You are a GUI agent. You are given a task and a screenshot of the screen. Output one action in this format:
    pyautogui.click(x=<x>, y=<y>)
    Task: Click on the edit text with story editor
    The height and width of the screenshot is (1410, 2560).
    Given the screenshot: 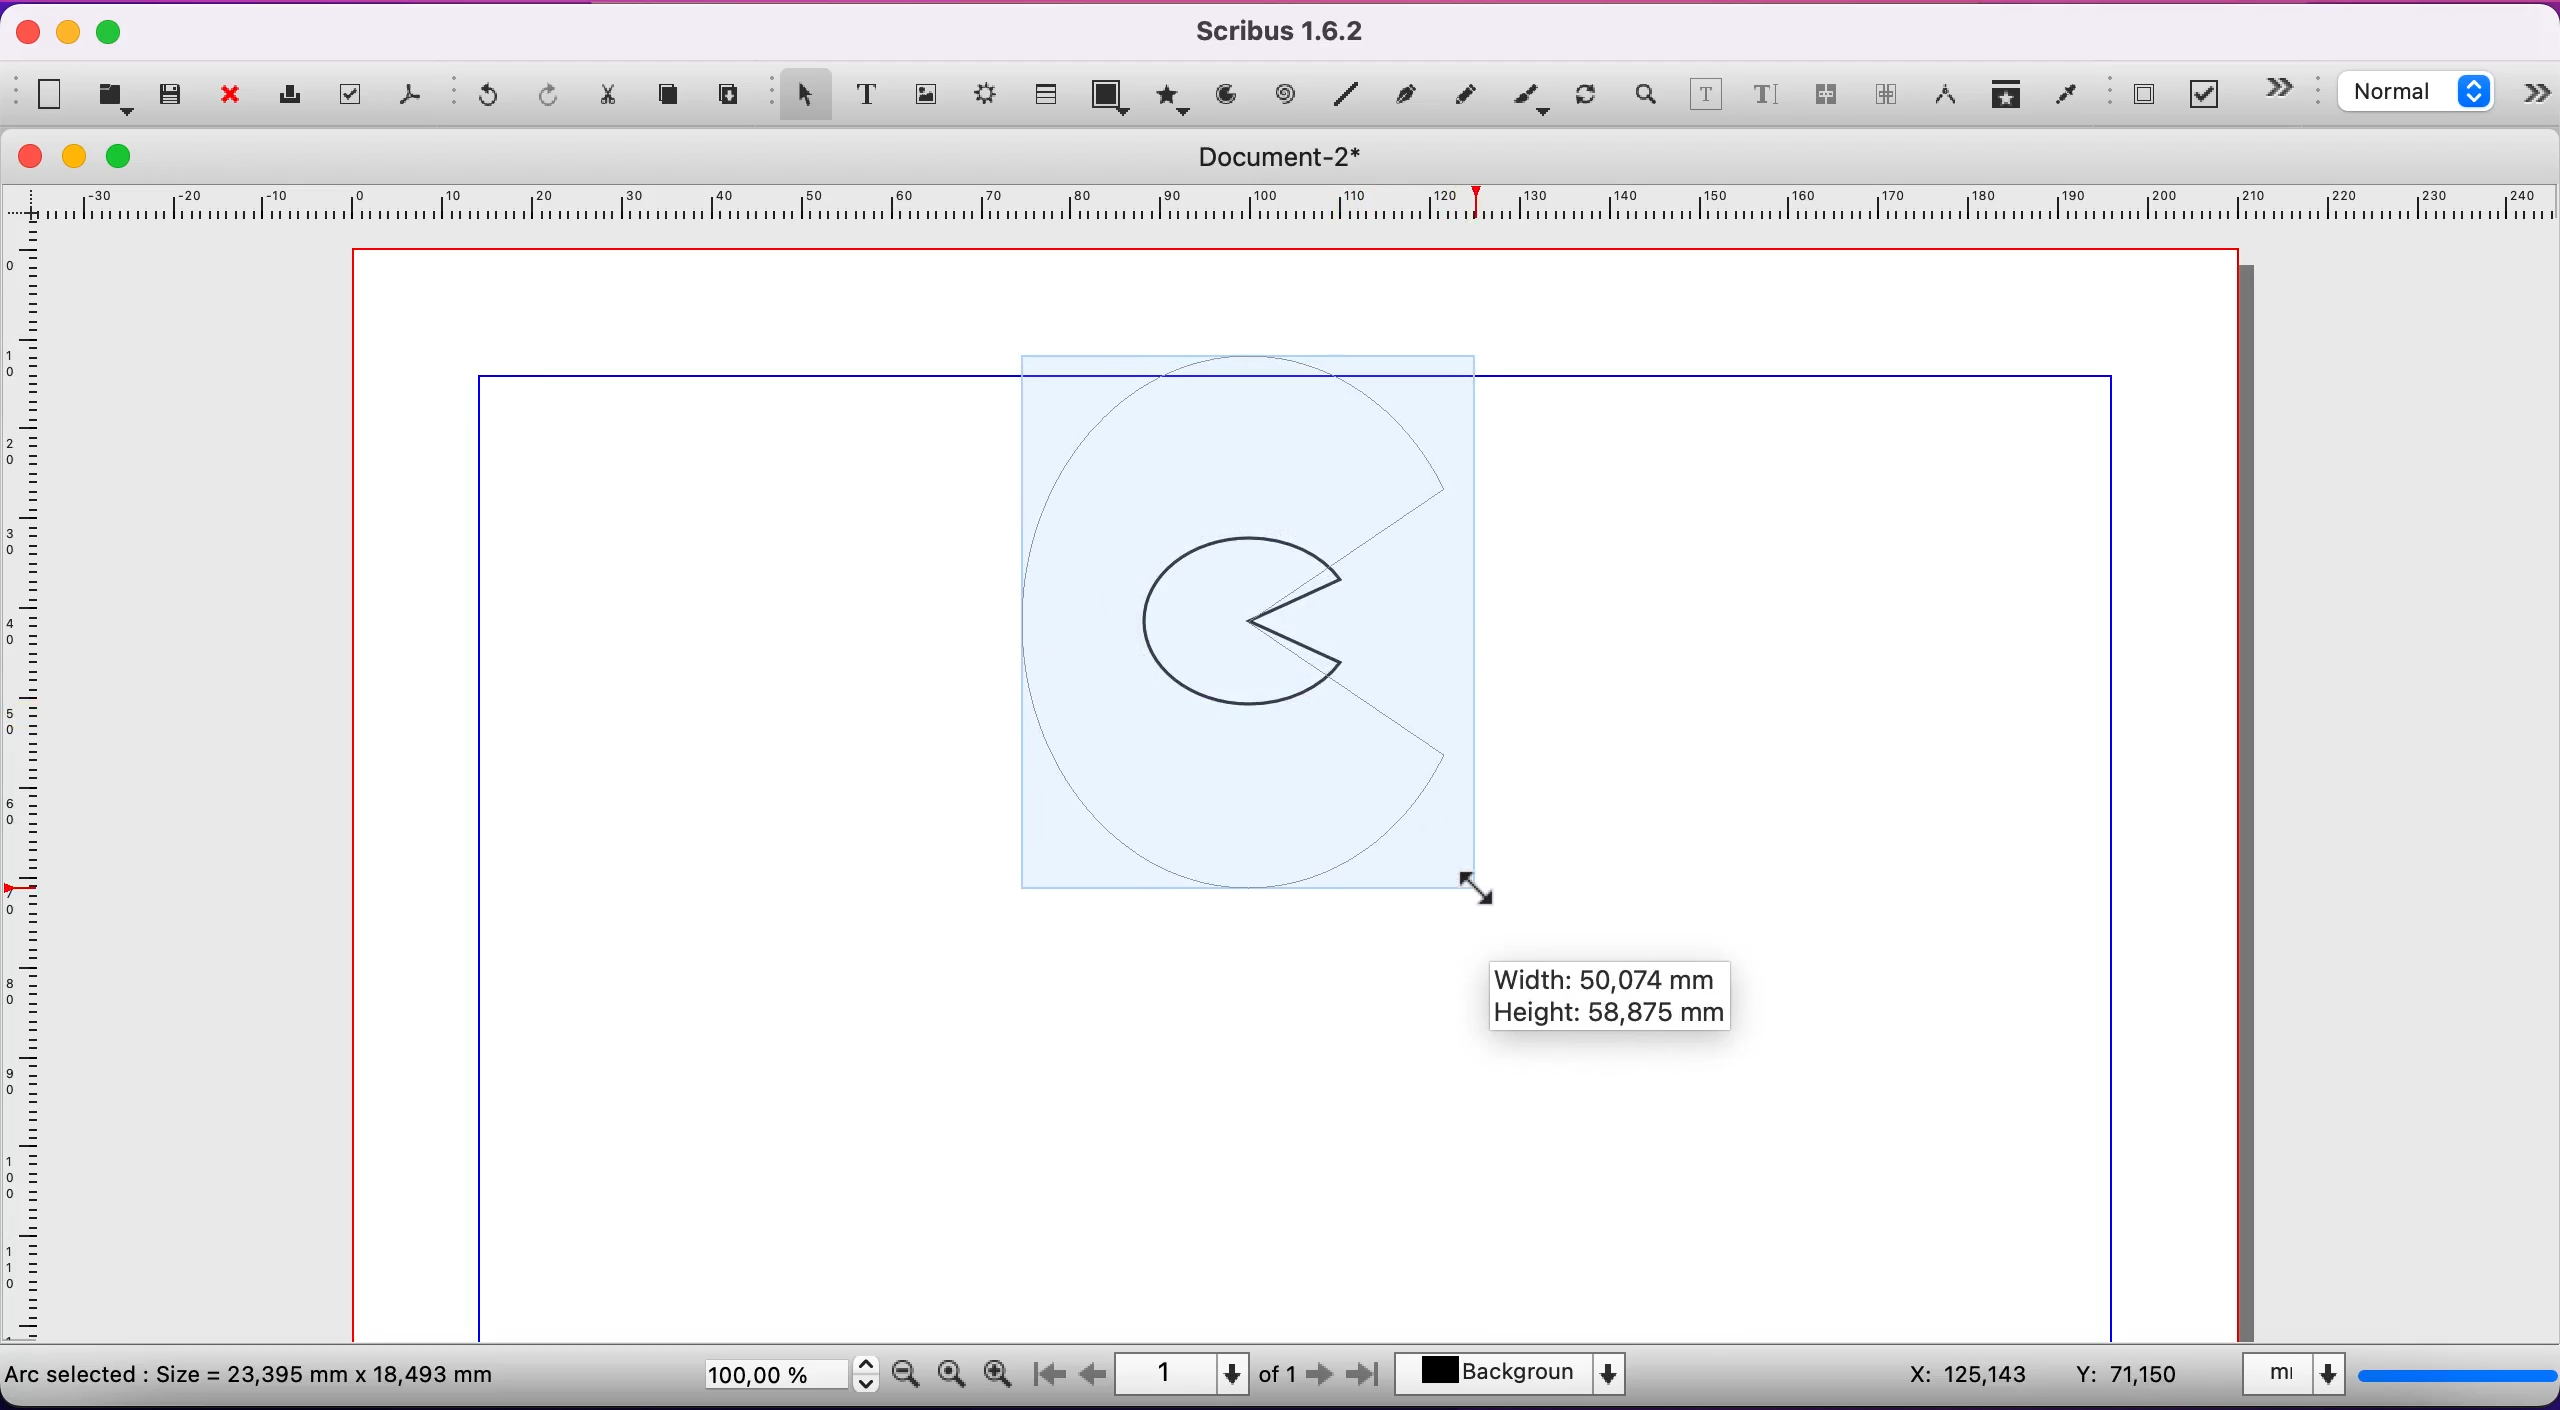 What is the action you would take?
    pyautogui.click(x=1765, y=102)
    